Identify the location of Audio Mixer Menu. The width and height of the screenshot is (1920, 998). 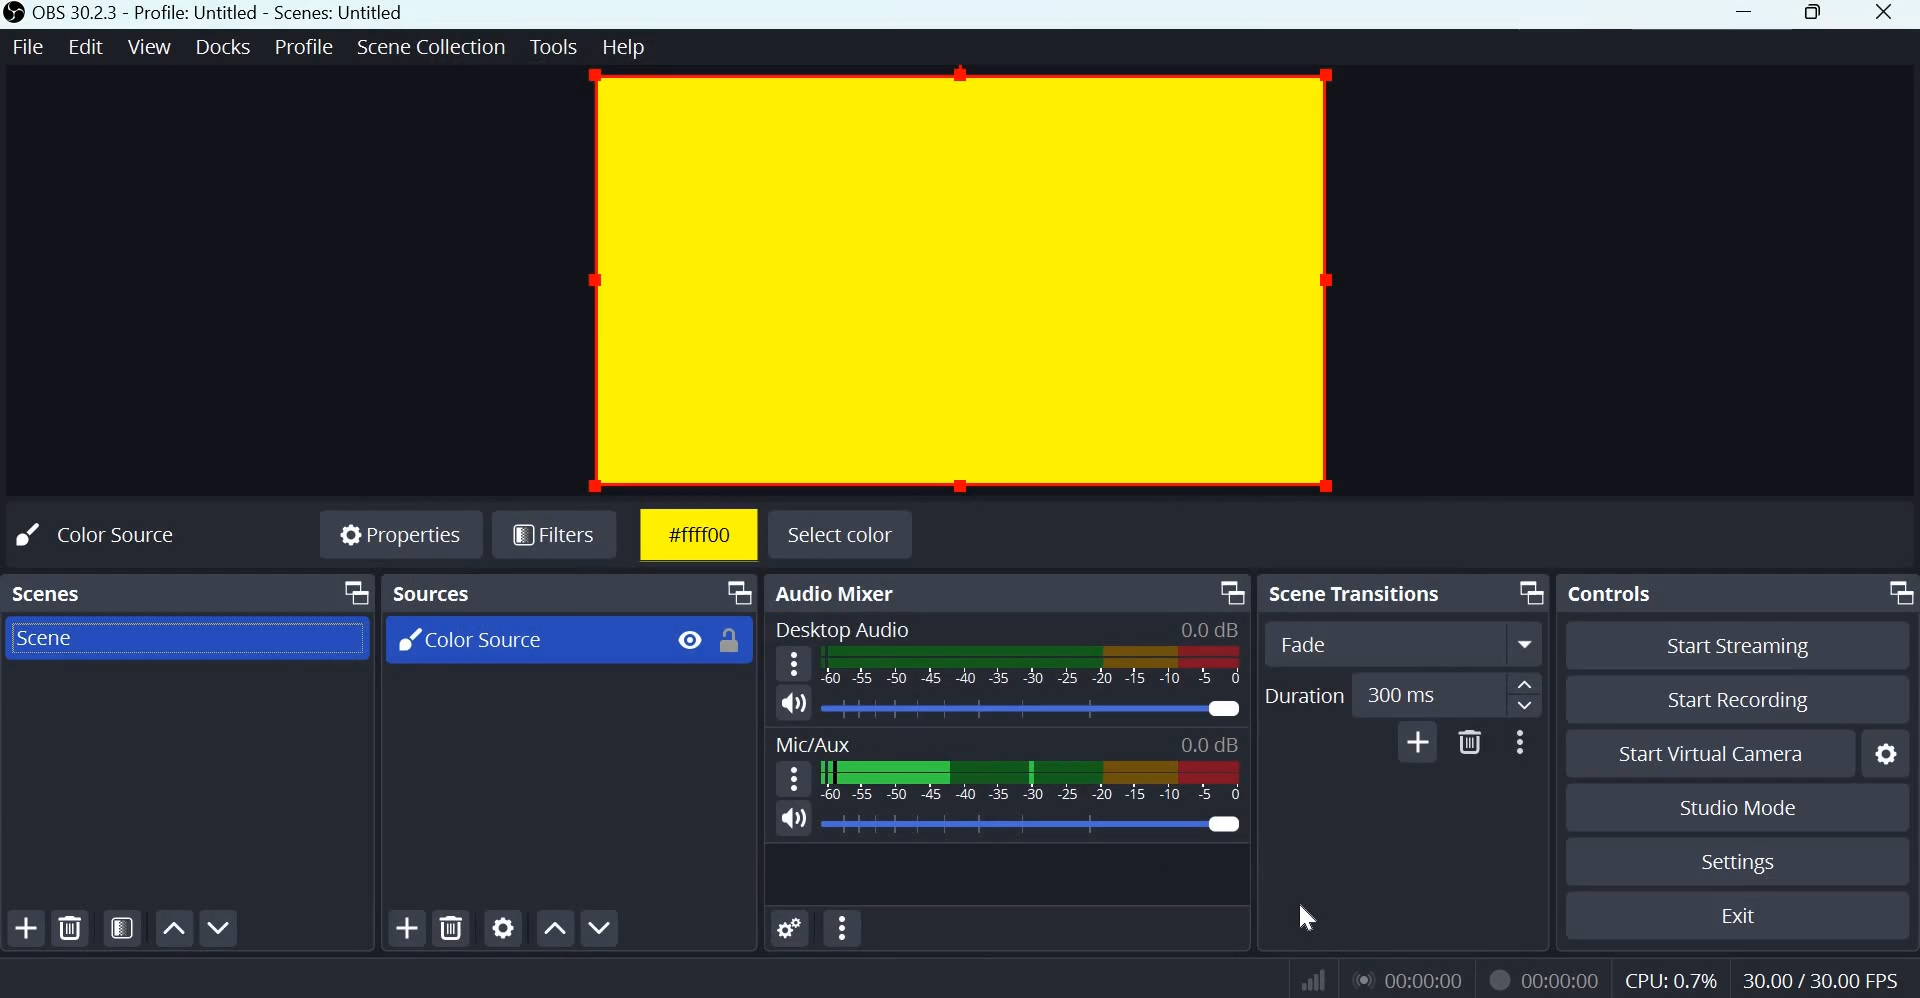
(843, 929).